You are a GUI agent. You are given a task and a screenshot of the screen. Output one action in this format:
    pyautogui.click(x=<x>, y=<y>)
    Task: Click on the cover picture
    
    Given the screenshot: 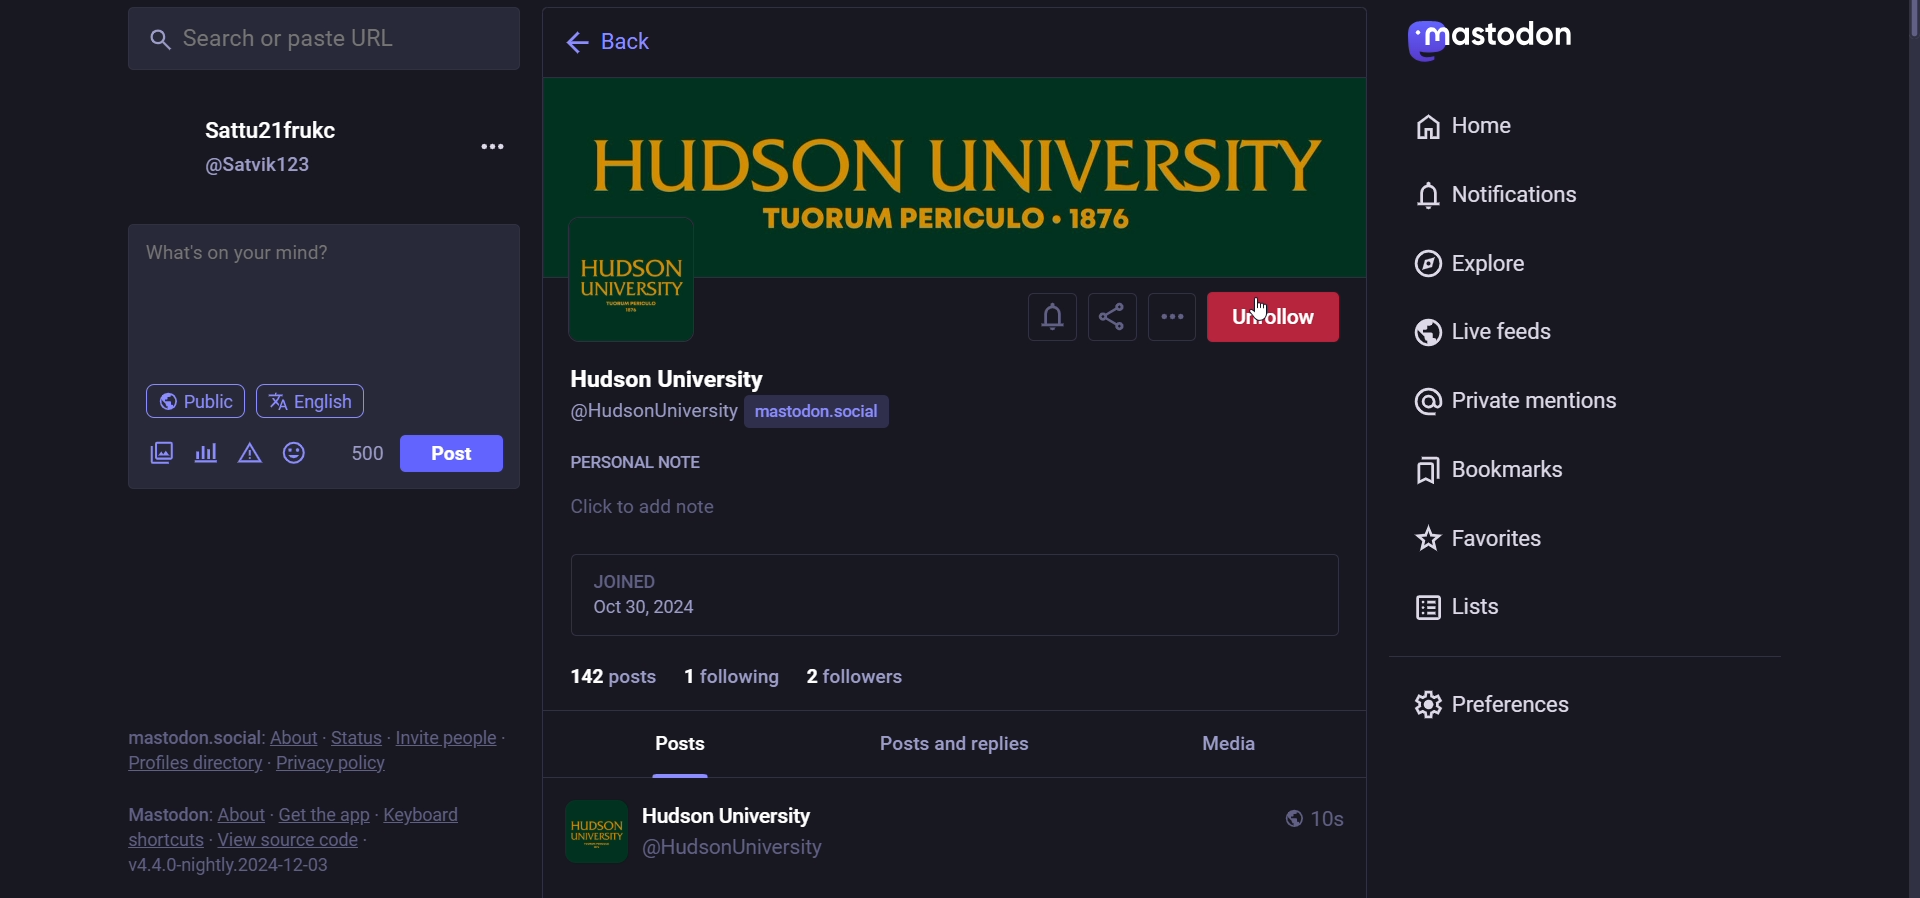 What is the action you would take?
    pyautogui.click(x=960, y=166)
    